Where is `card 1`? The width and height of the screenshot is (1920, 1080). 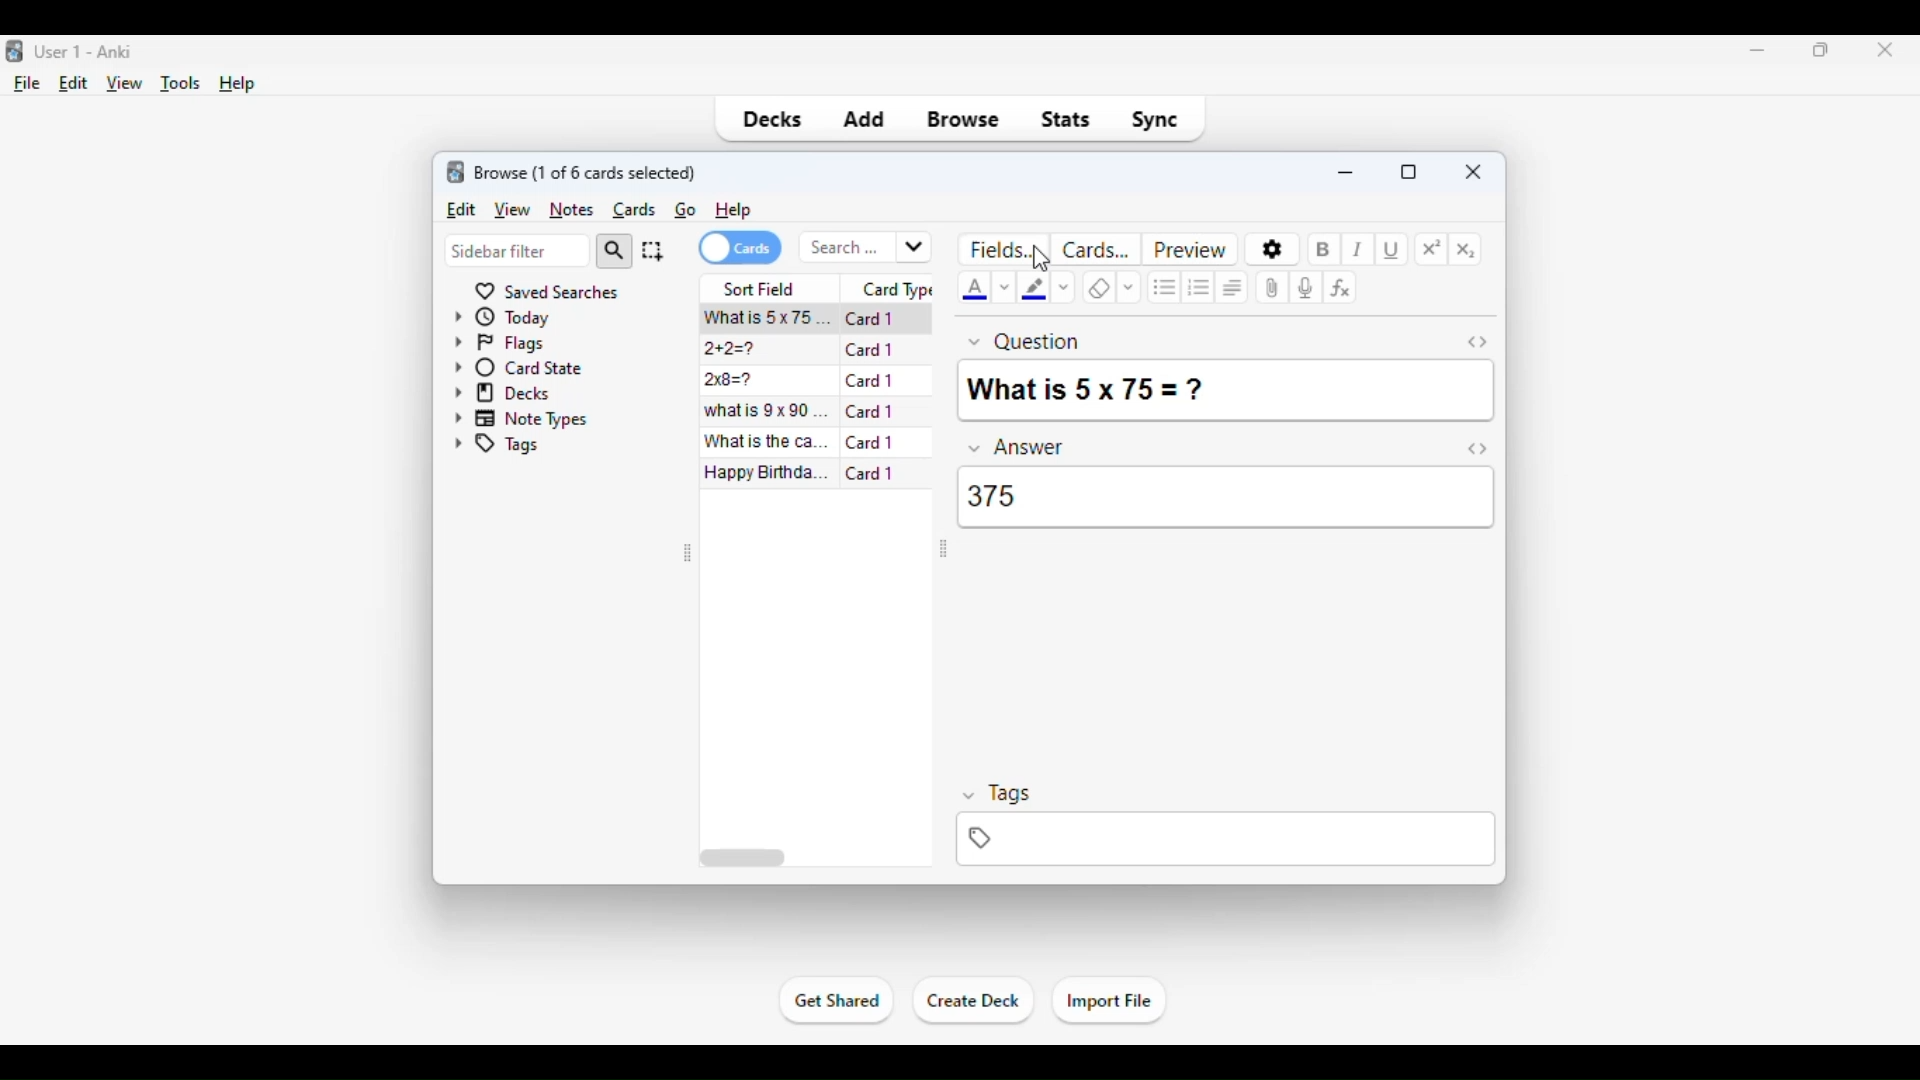
card 1 is located at coordinates (872, 442).